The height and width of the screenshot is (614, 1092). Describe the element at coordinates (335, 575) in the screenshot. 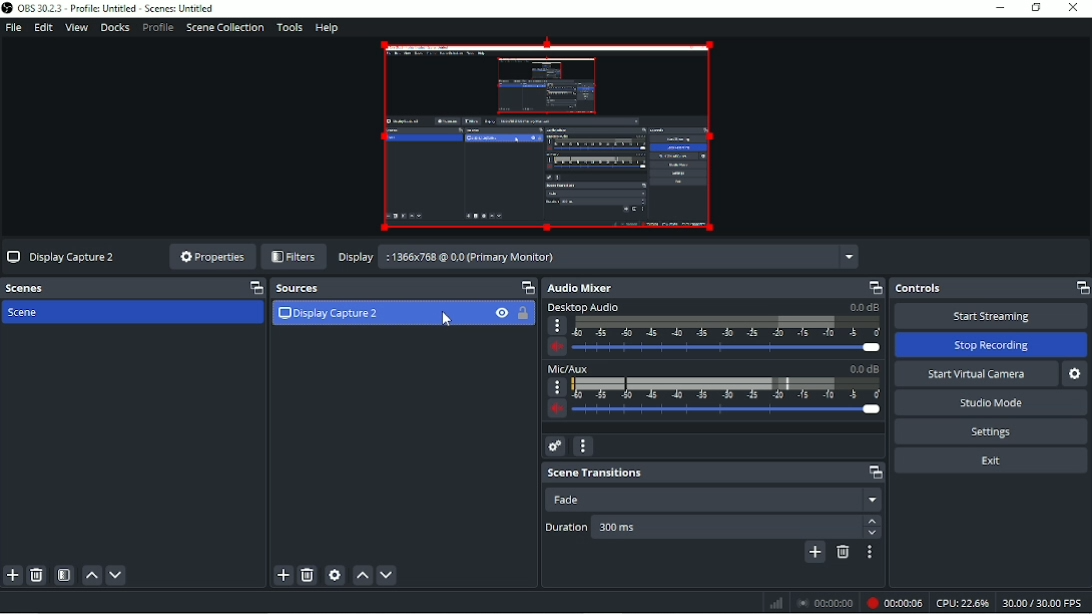

I see `Open source properties` at that location.